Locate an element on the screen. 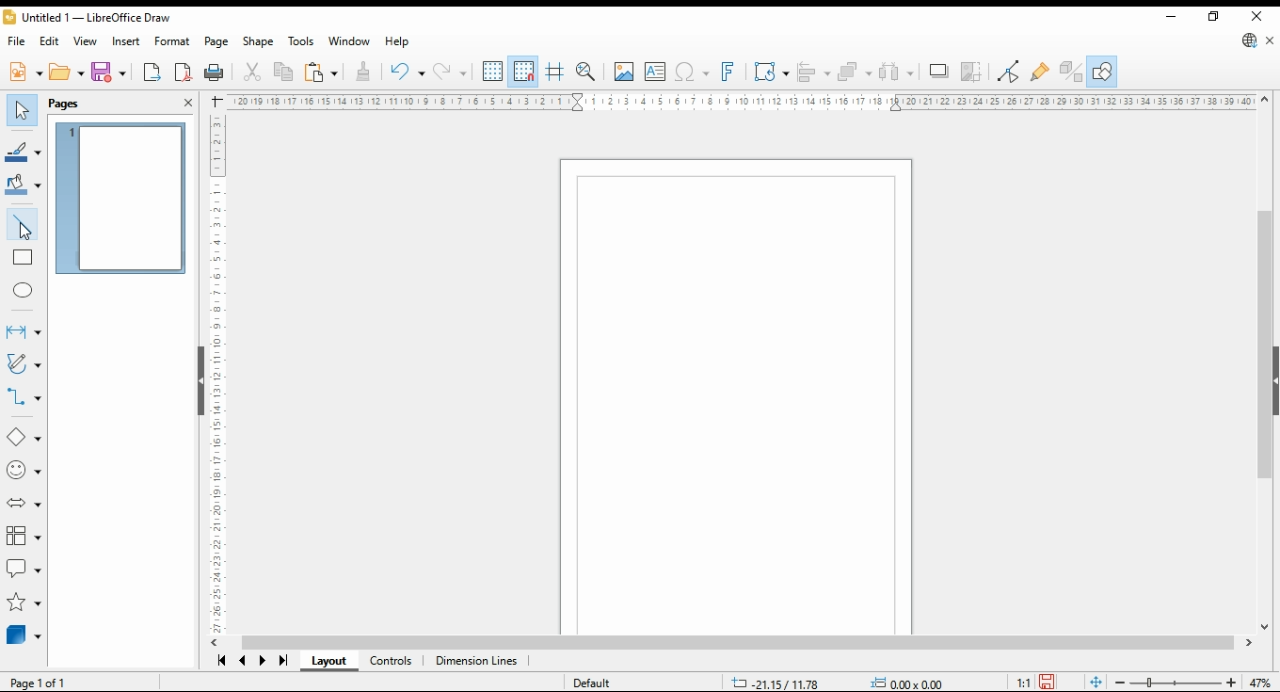 The height and width of the screenshot is (692, 1280). stars and banners is located at coordinates (23, 604).